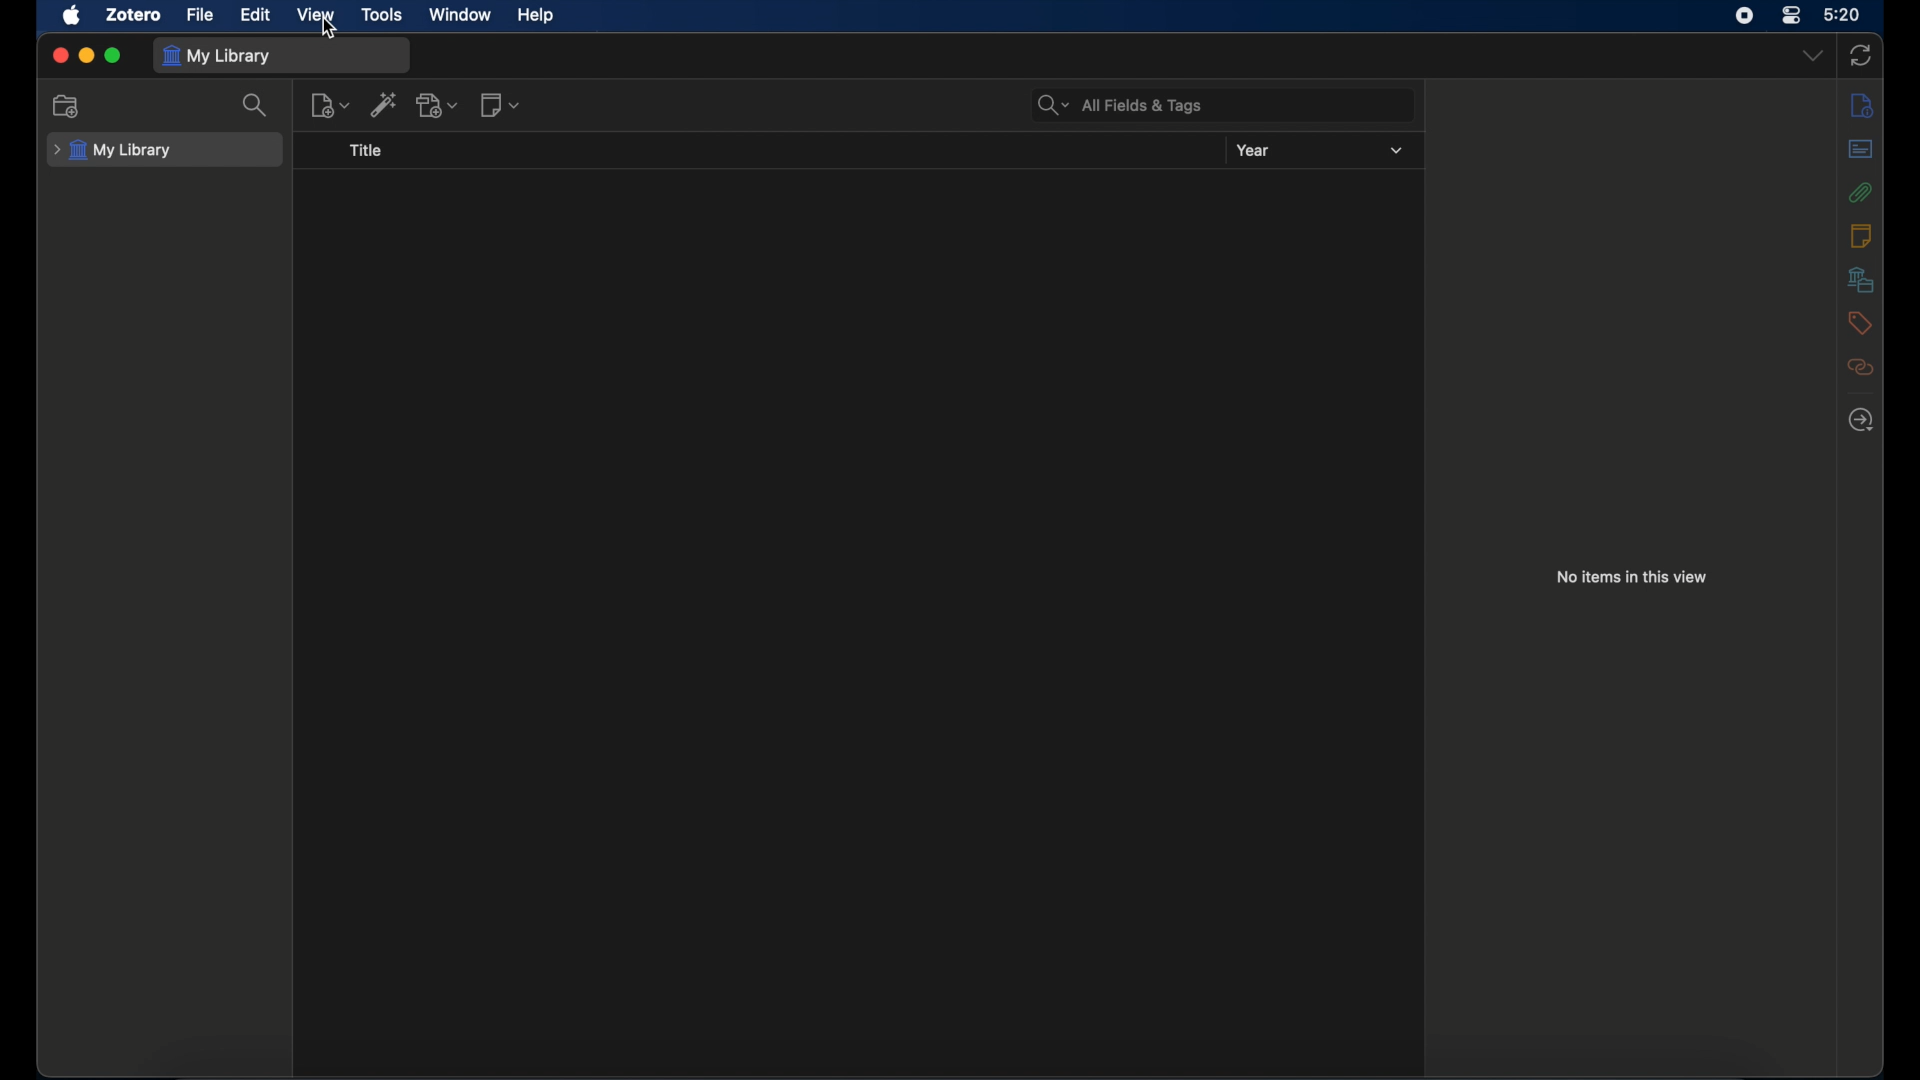 This screenshot has width=1920, height=1080. What do you see at coordinates (382, 14) in the screenshot?
I see `tools` at bounding box center [382, 14].